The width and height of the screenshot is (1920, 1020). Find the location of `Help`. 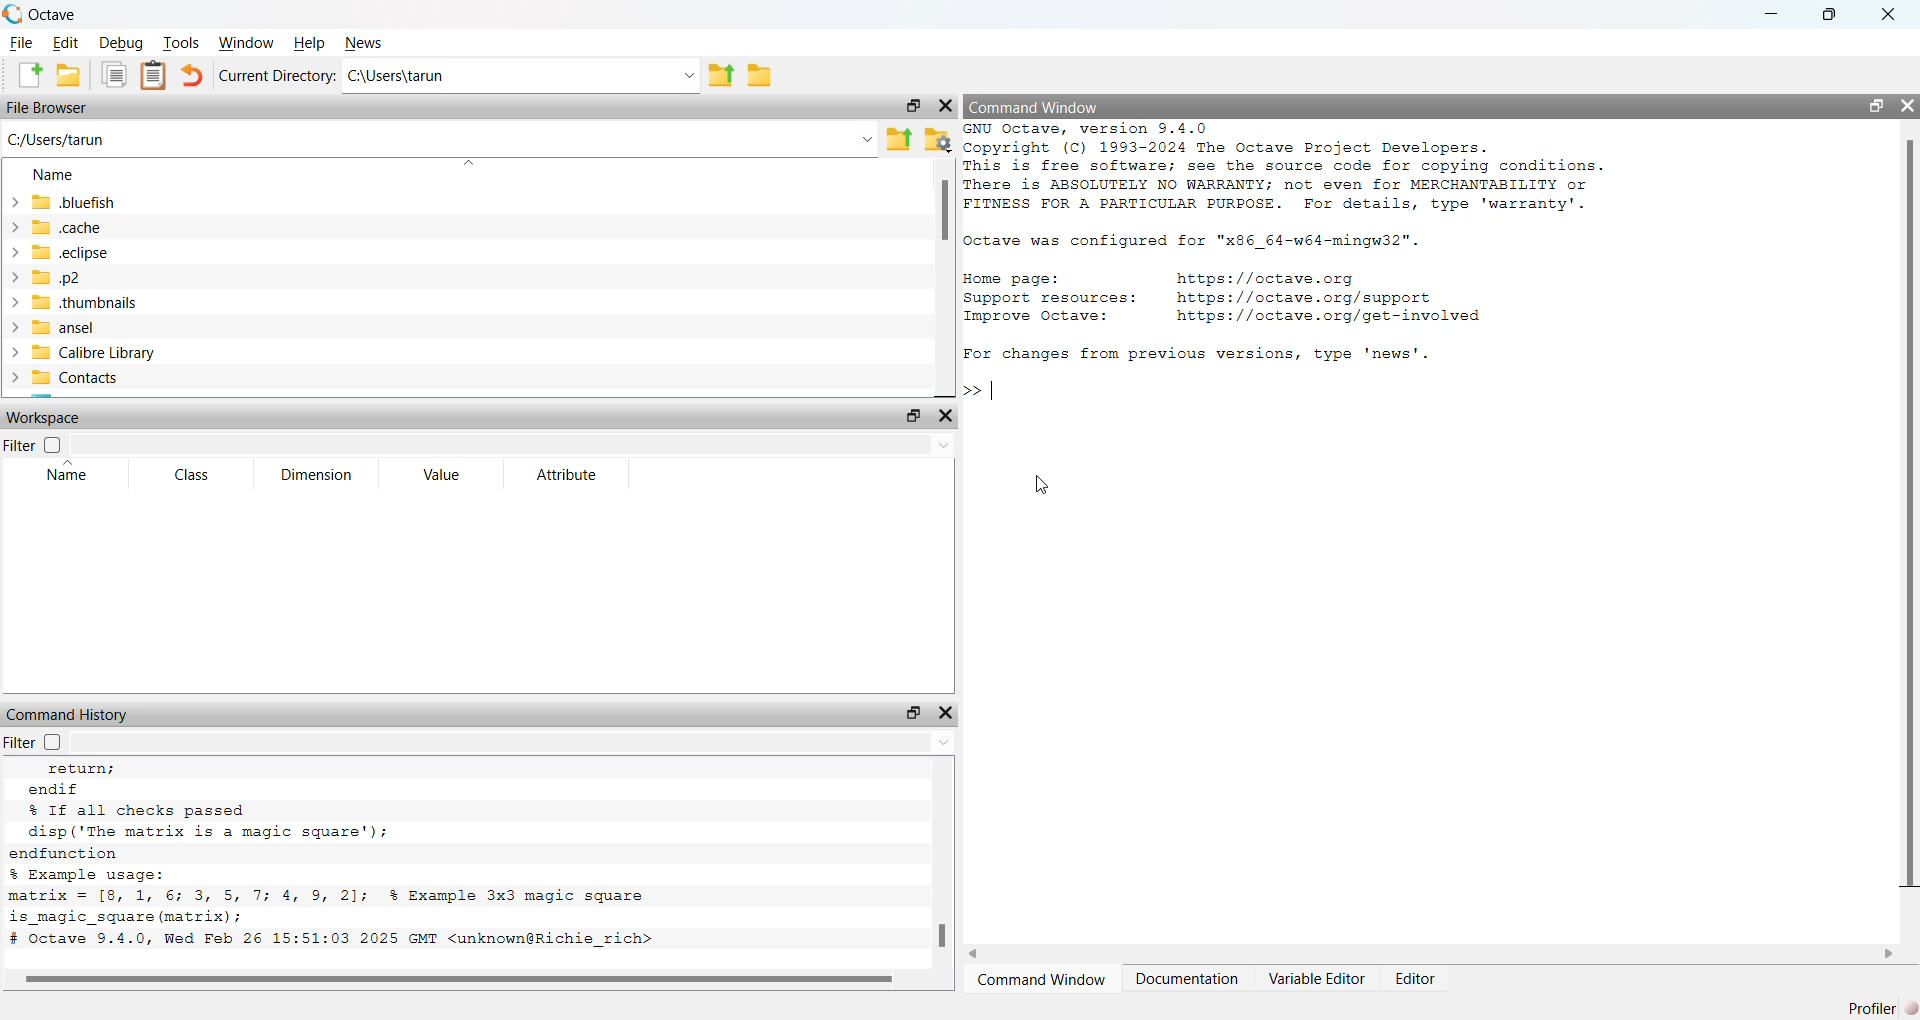

Help is located at coordinates (310, 43).